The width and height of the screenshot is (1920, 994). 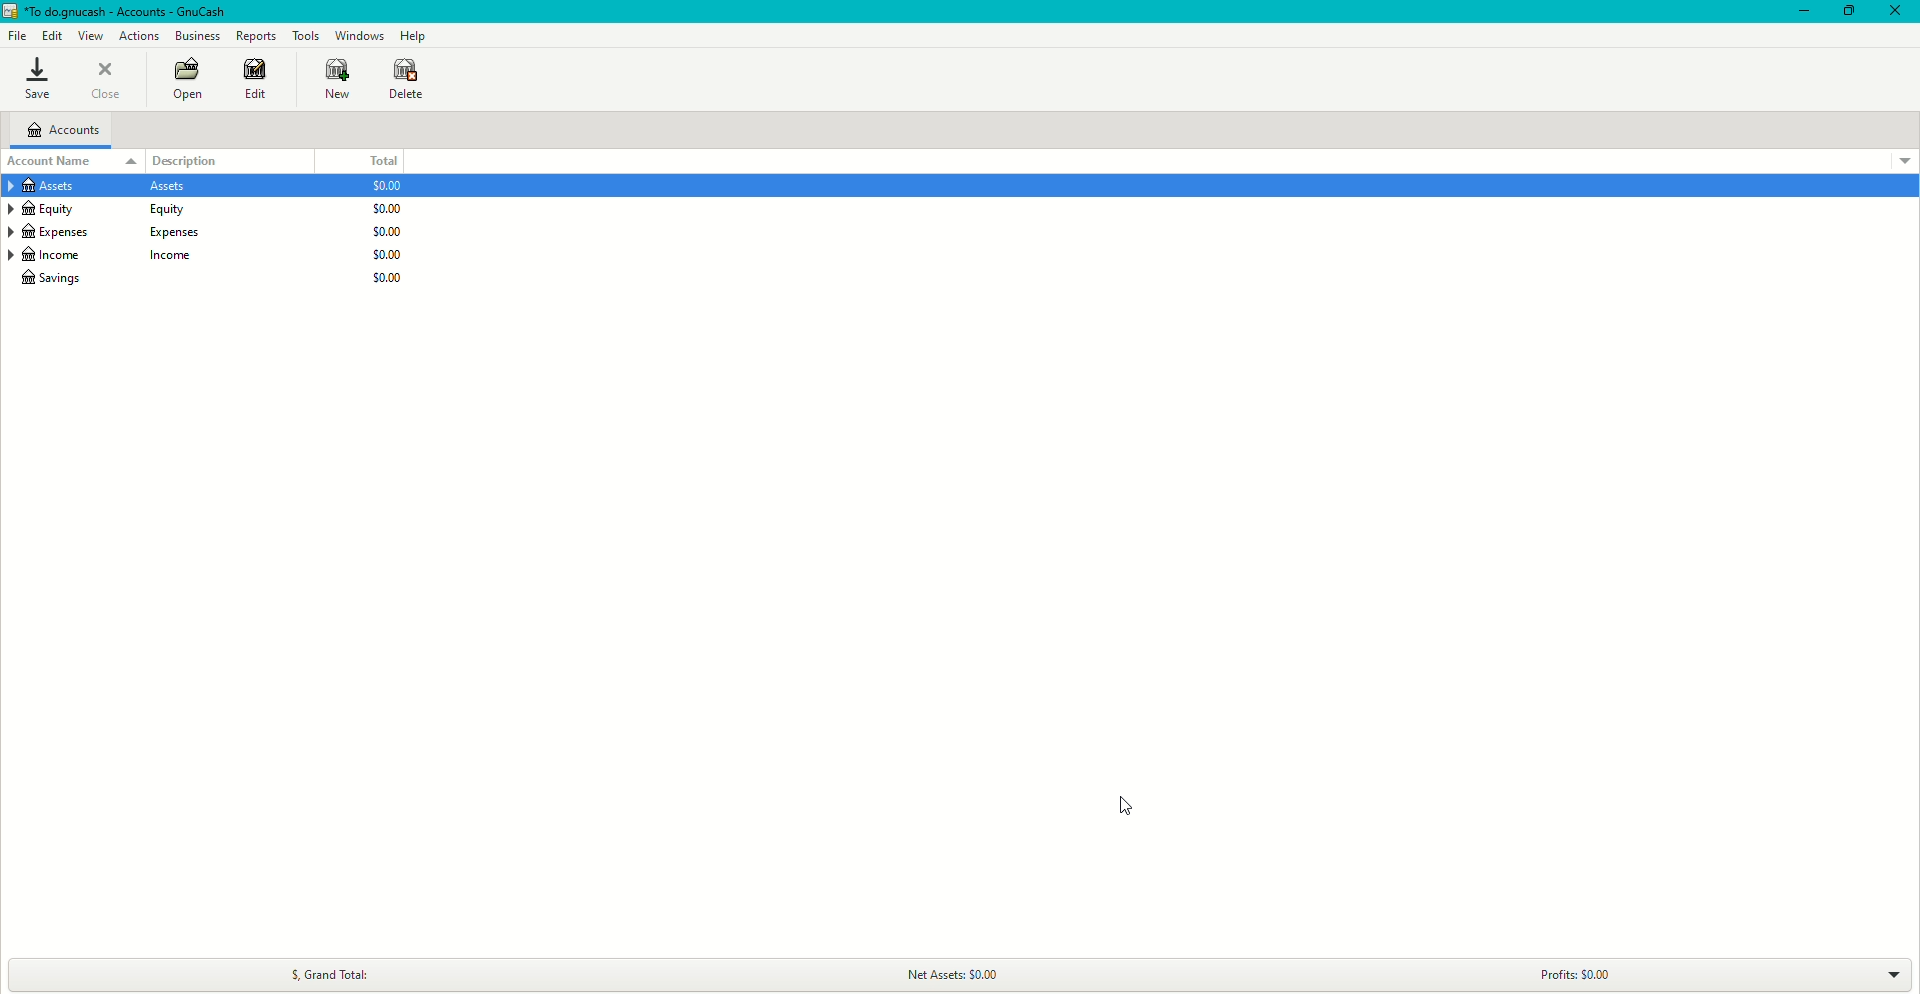 What do you see at coordinates (1580, 972) in the screenshot?
I see `Profits` at bounding box center [1580, 972].